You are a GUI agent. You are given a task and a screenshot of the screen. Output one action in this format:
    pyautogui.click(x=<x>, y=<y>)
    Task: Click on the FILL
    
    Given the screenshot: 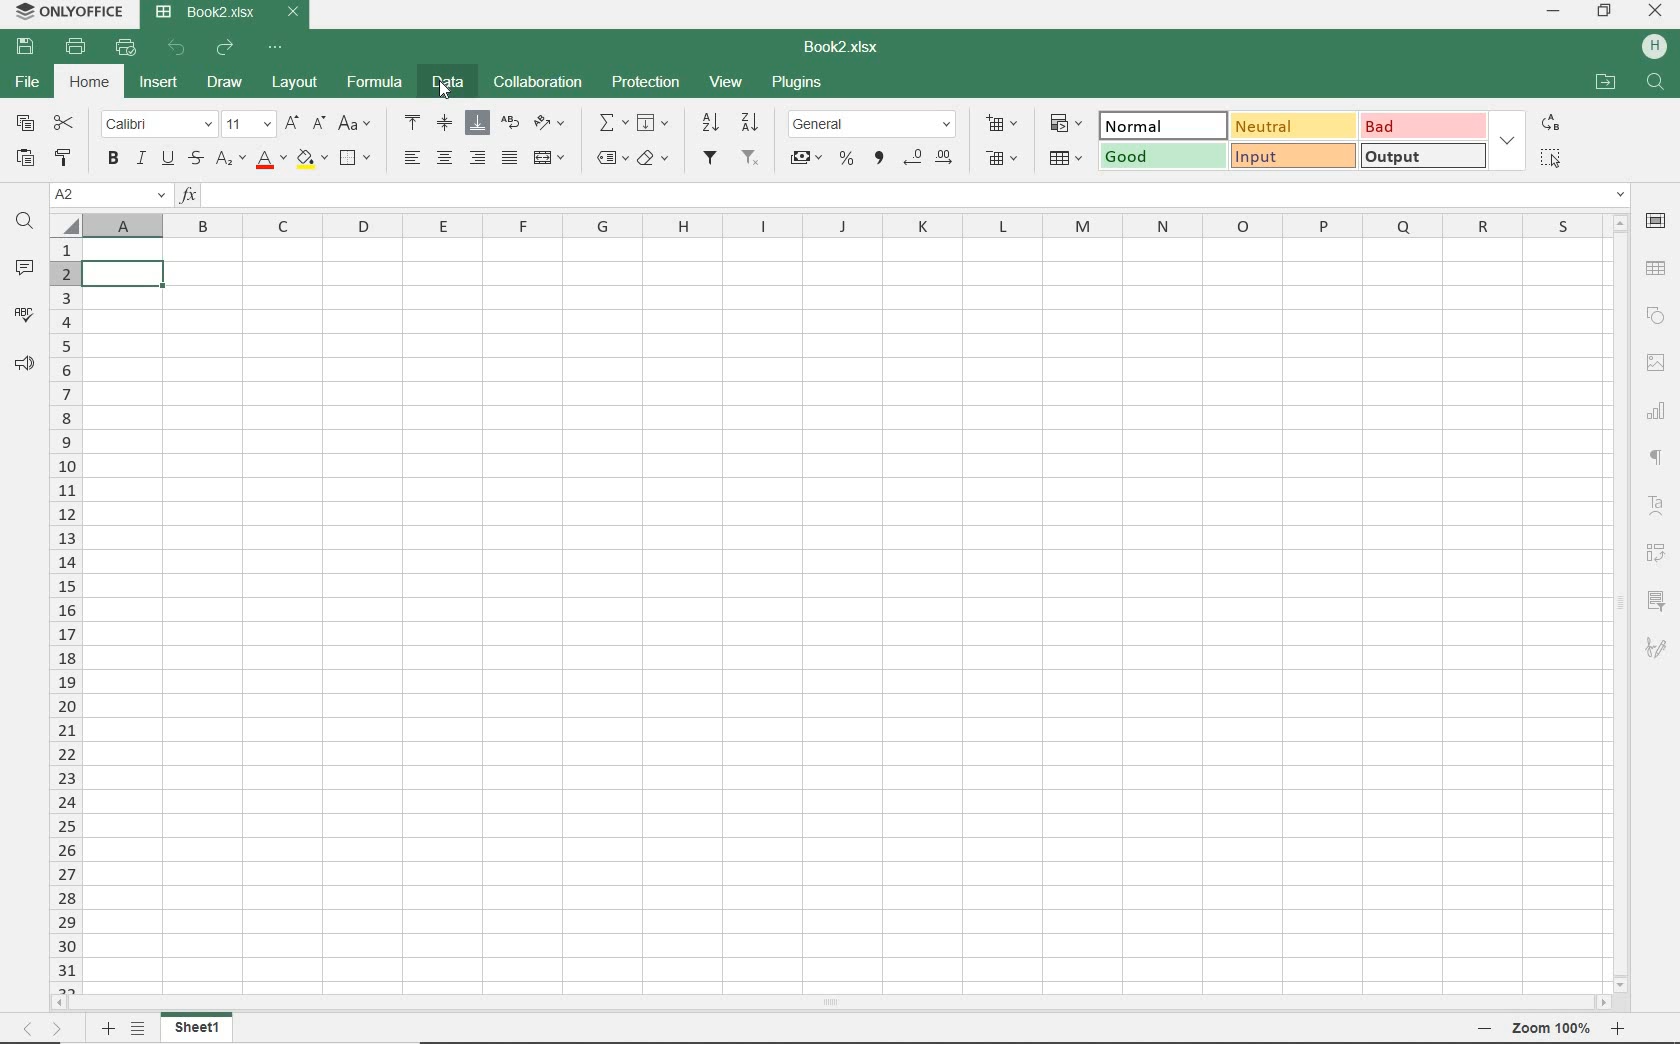 What is the action you would take?
    pyautogui.click(x=655, y=122)
    